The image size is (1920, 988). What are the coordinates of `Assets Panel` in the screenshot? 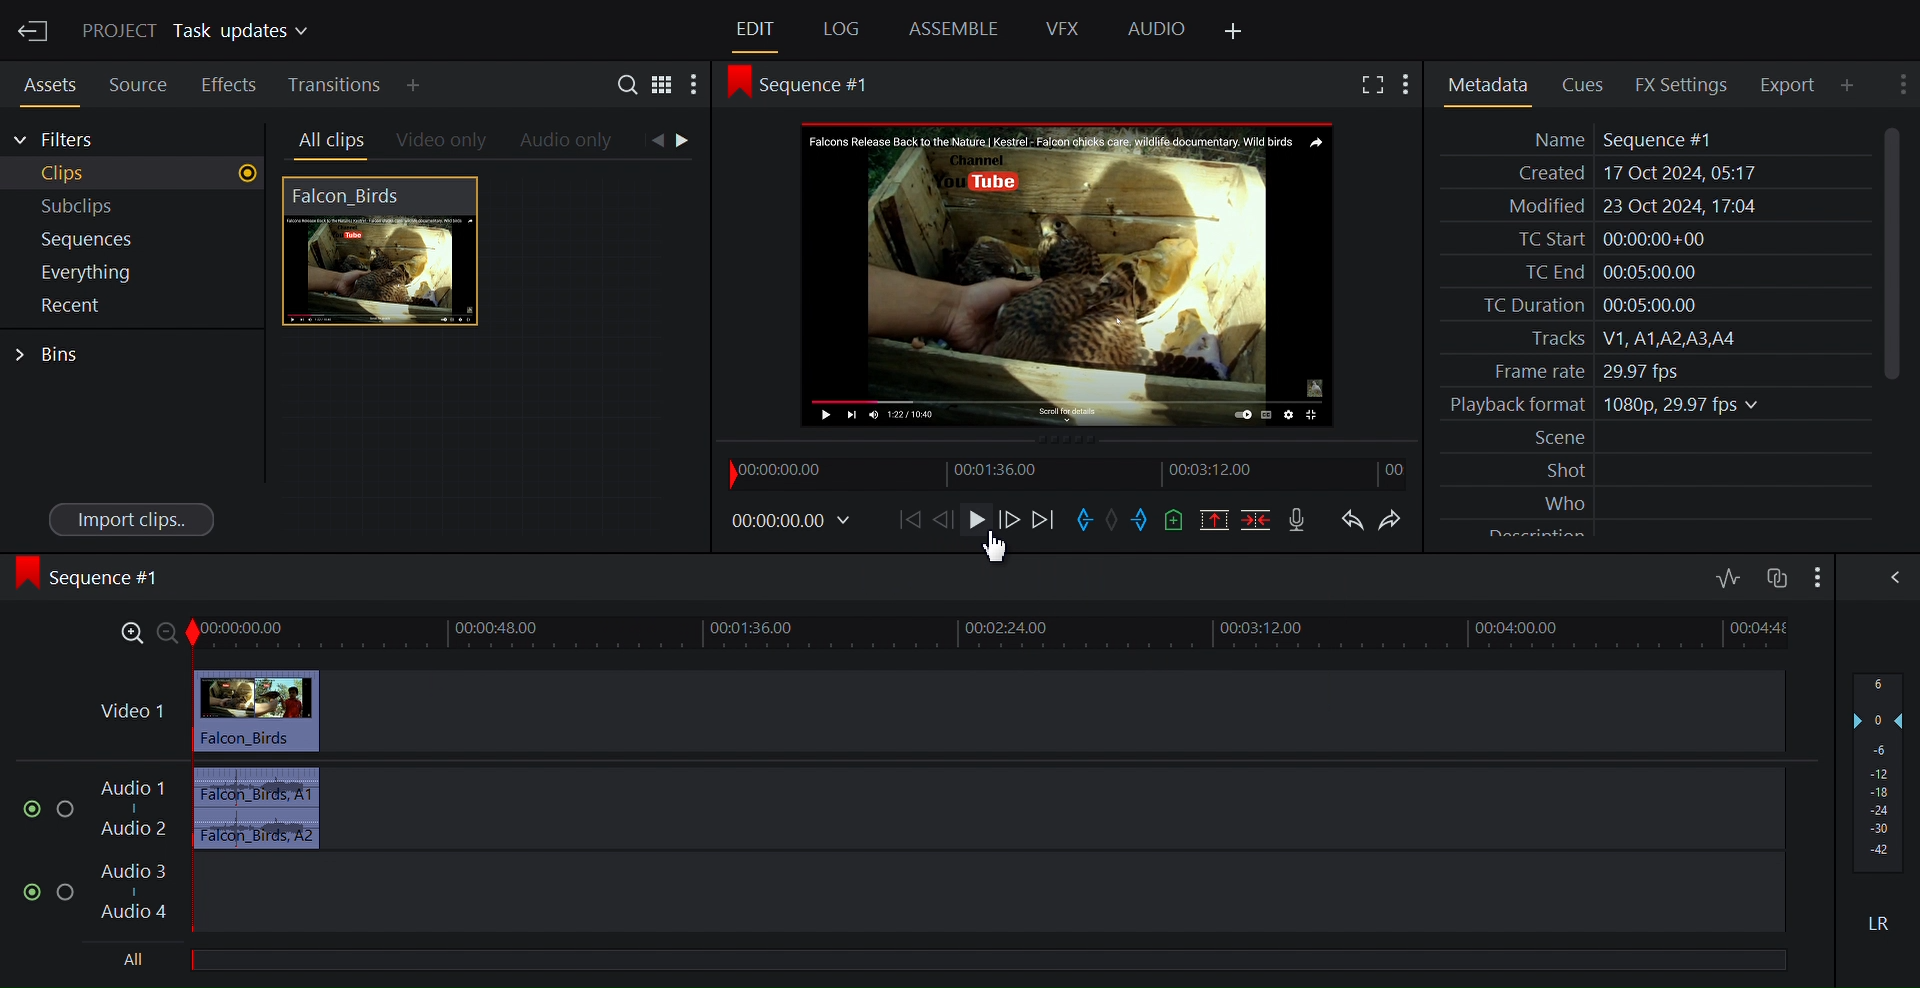 It's located at (44, 82).